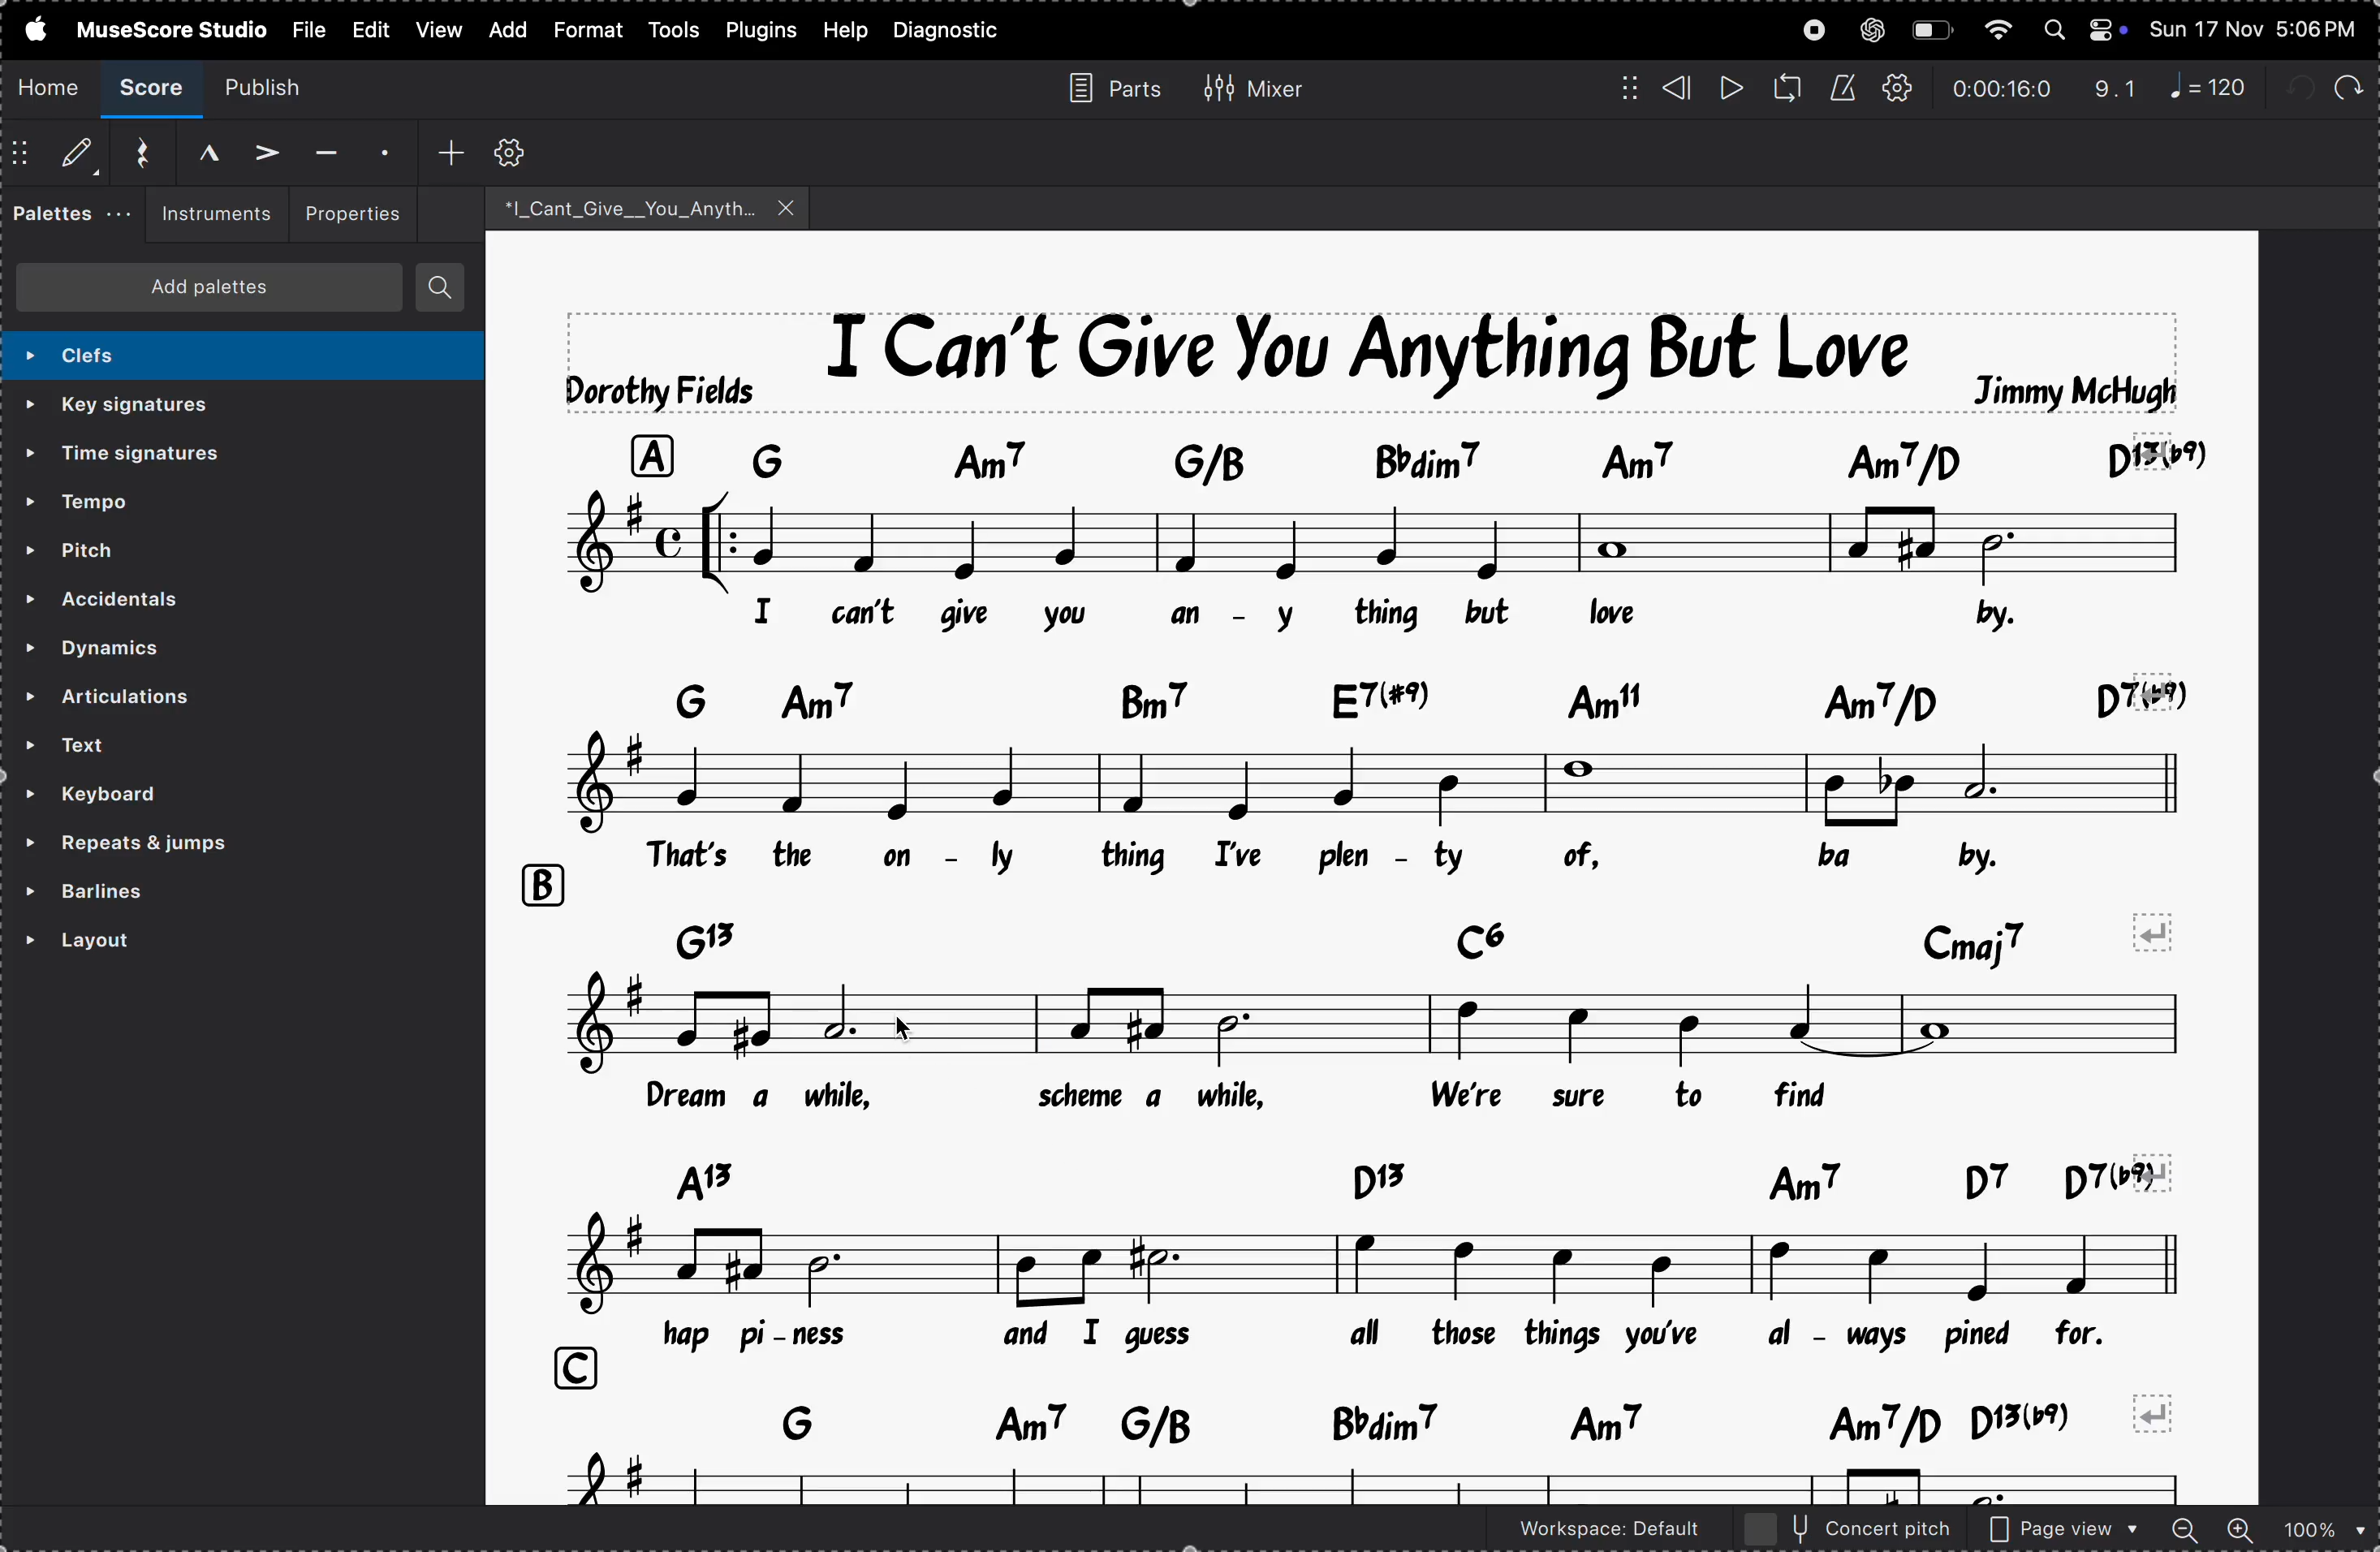 The width and height of the screenshot is (2380, 1552). I want to click on articulations, so click(210, 700).